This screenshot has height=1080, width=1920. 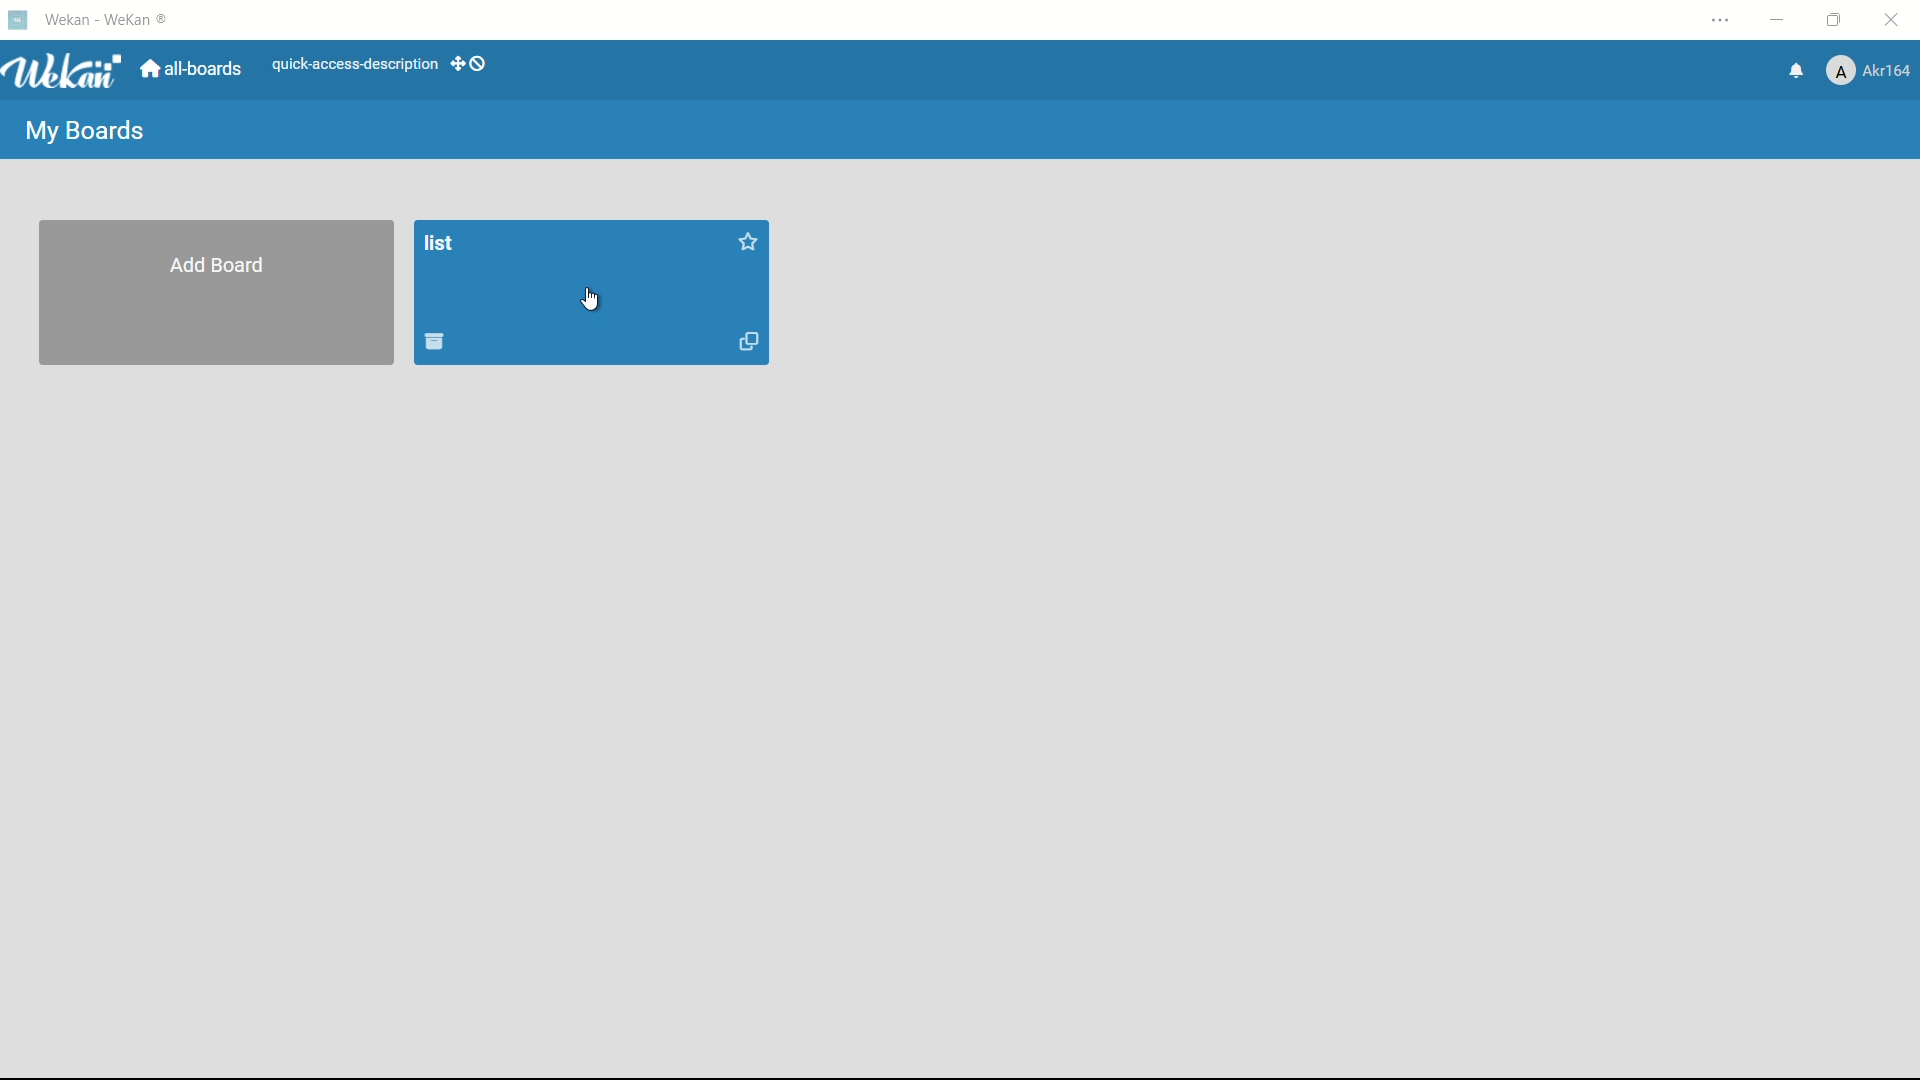 What do you see at coordinates (112, 21) in the screenshot?
I see `app name` at bounding box center [112, 21].